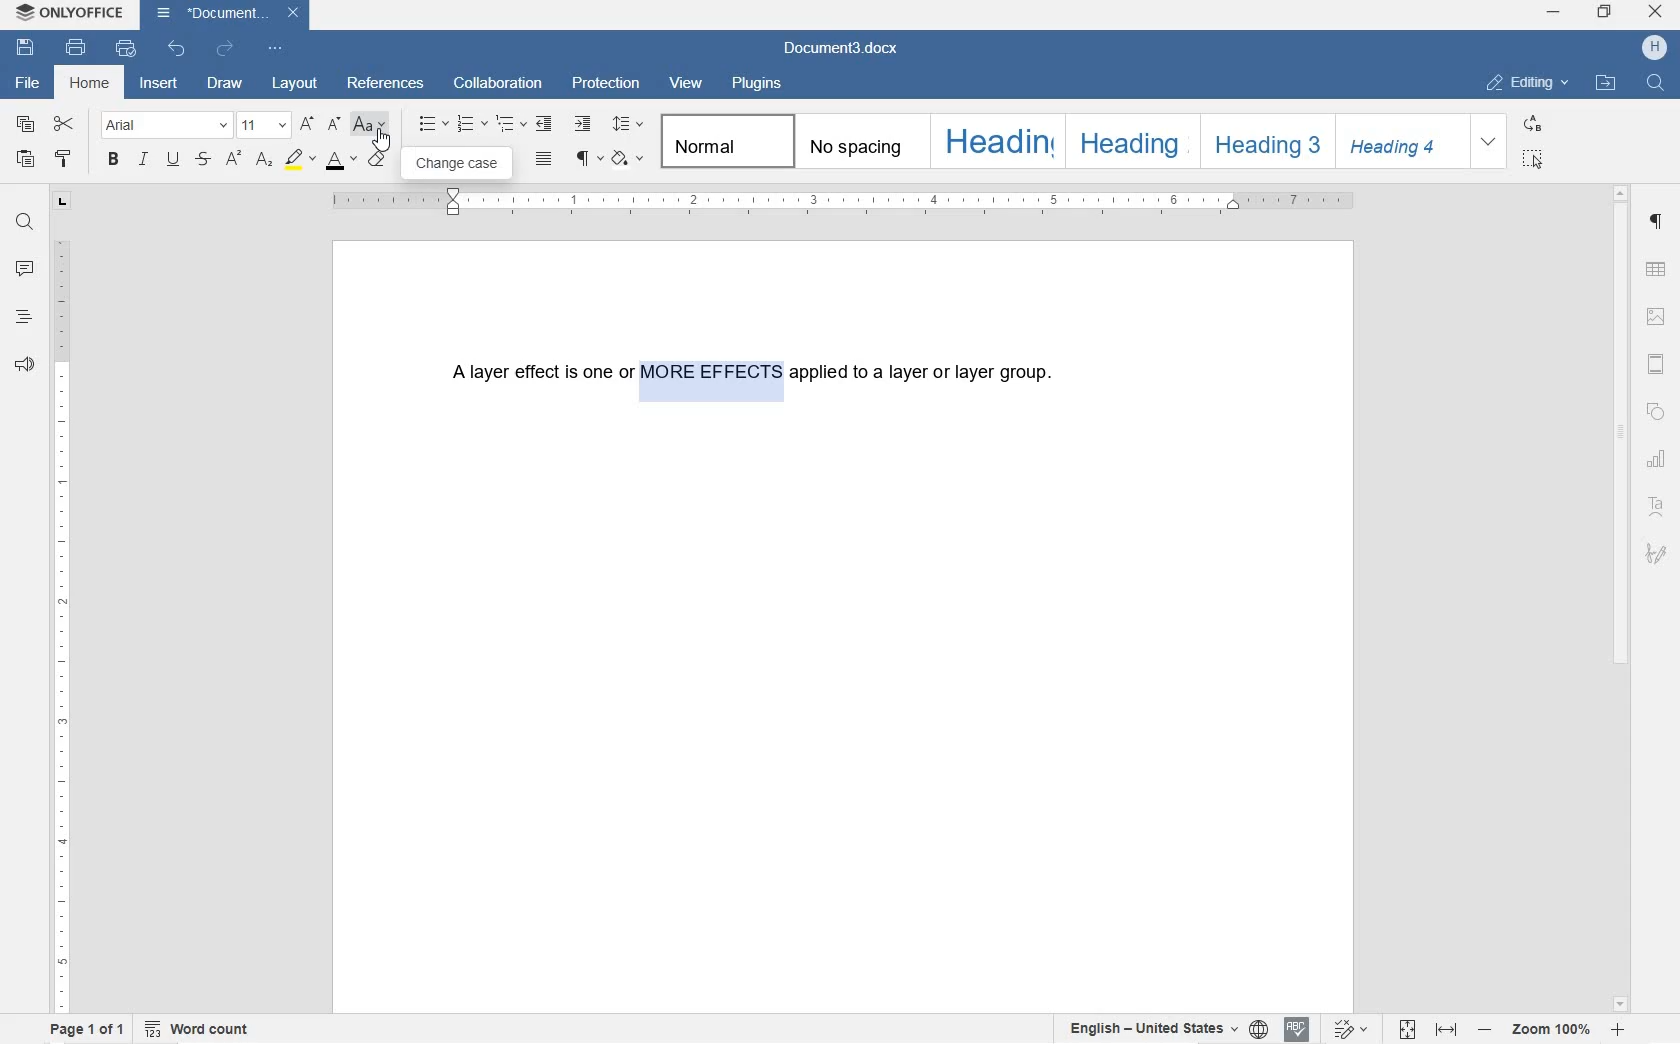 This screenshot has width=1680, height=1044. I want to click on LAYOUT, so click(295, 82).